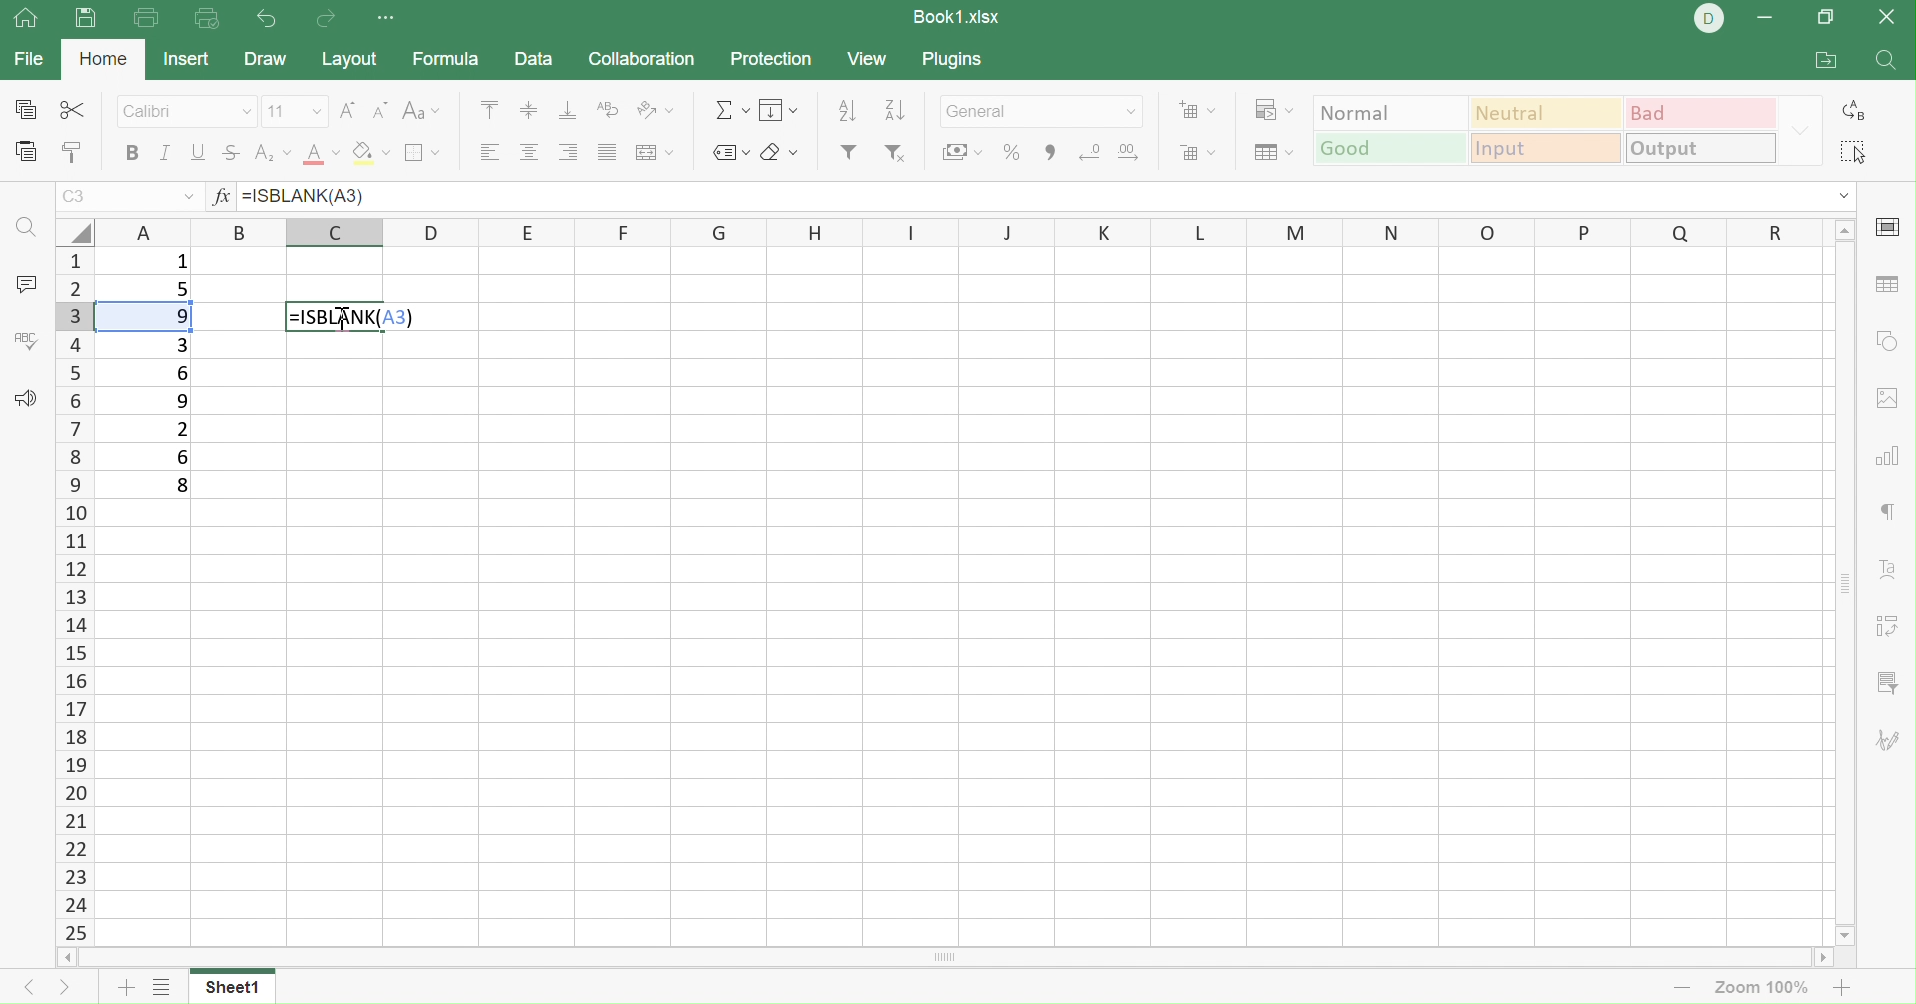 This screenshot has height=1004, width=1916. I want to click on Align middle, so click(528, 109).